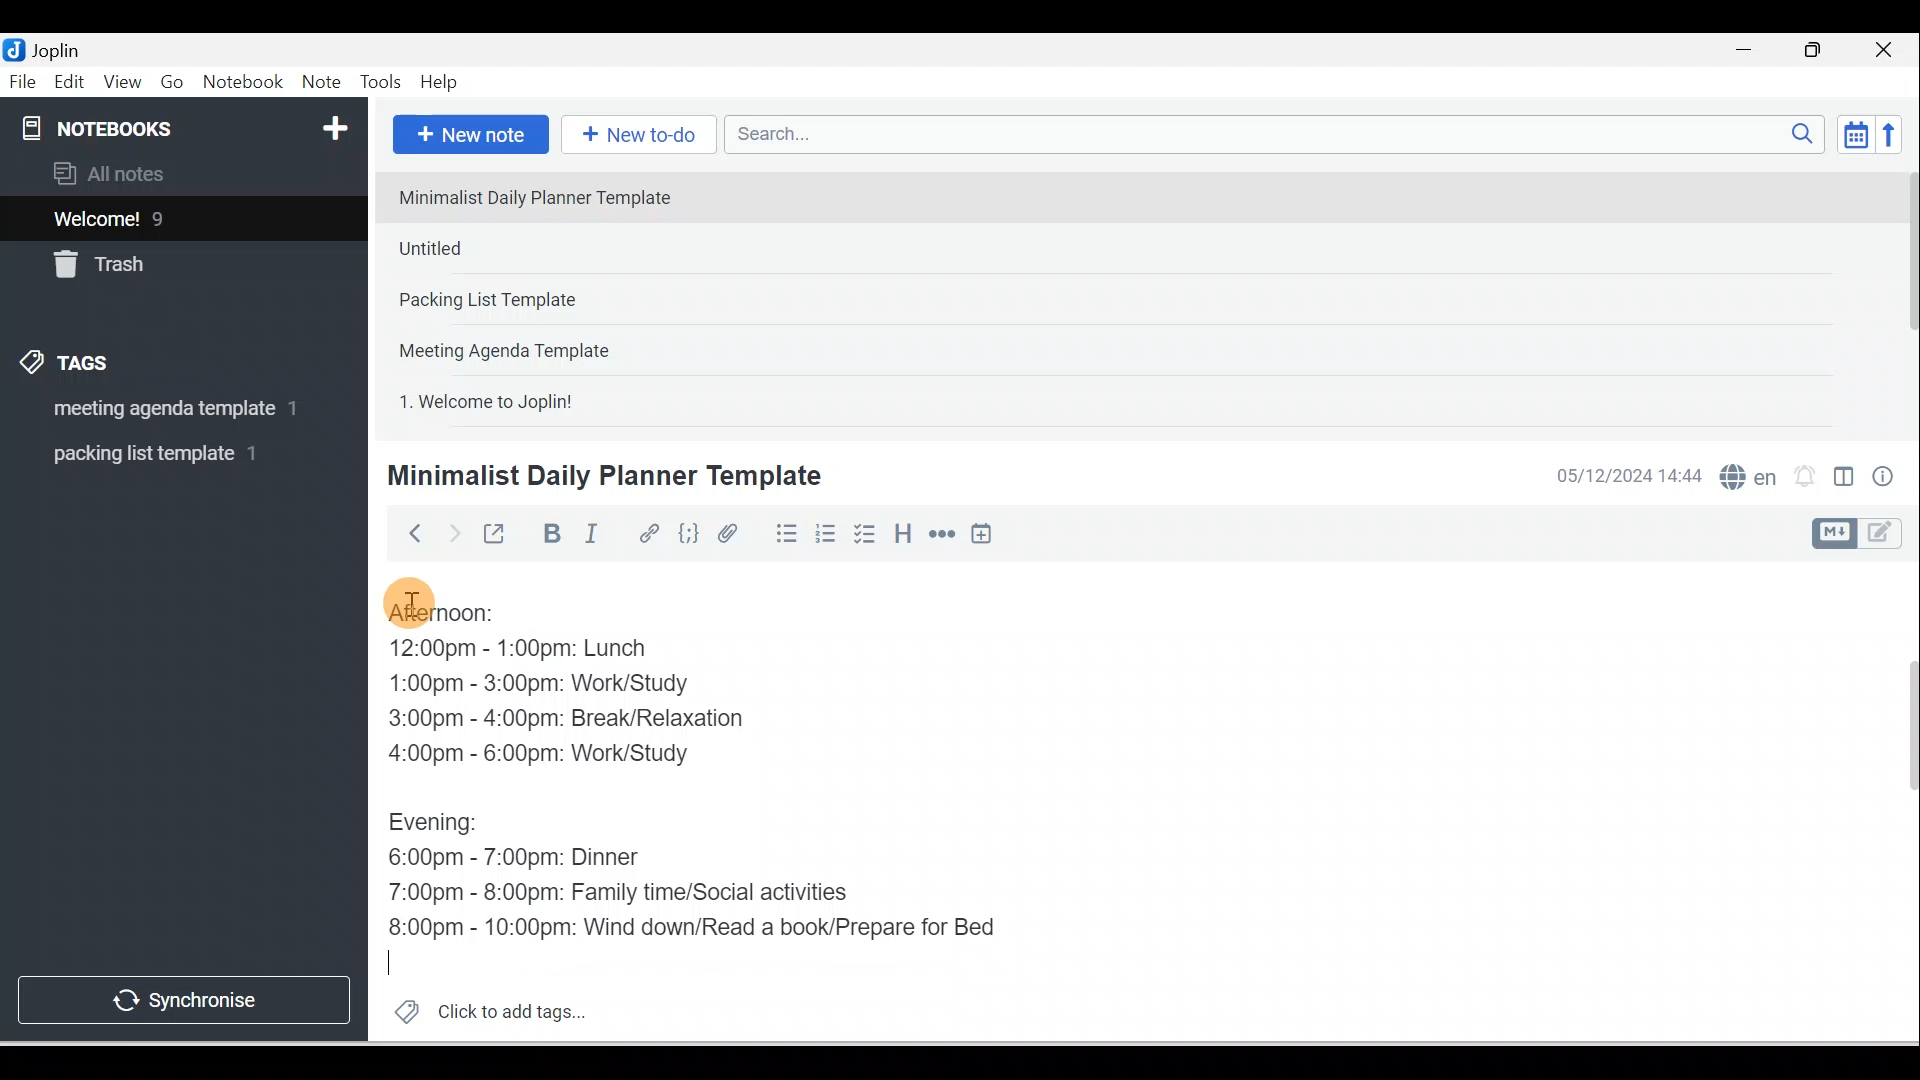  What do you see at coordinates (609, 721) in the screenshot?
I see `3:00pm - 4:00pm: Break/Relaxation` at bounding box center [609, 721].